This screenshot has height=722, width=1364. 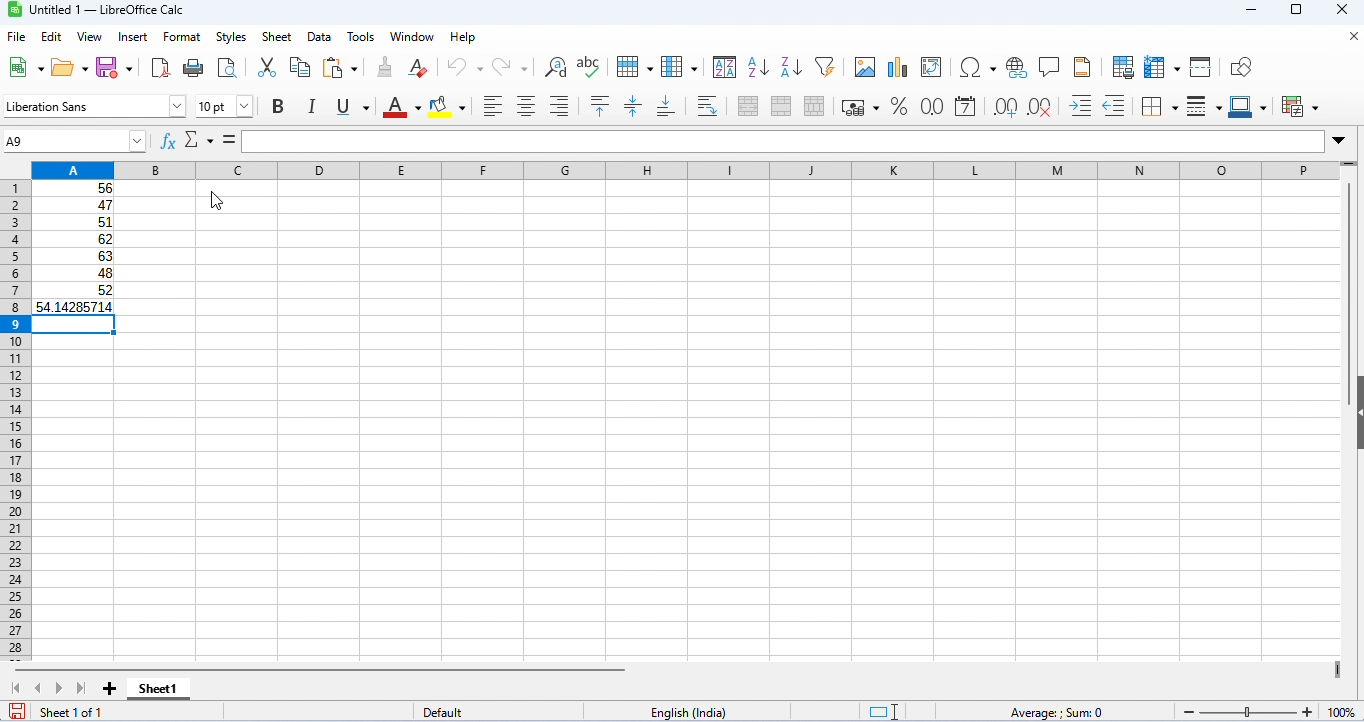 I want to click on accept, so click(x=219, y=139).